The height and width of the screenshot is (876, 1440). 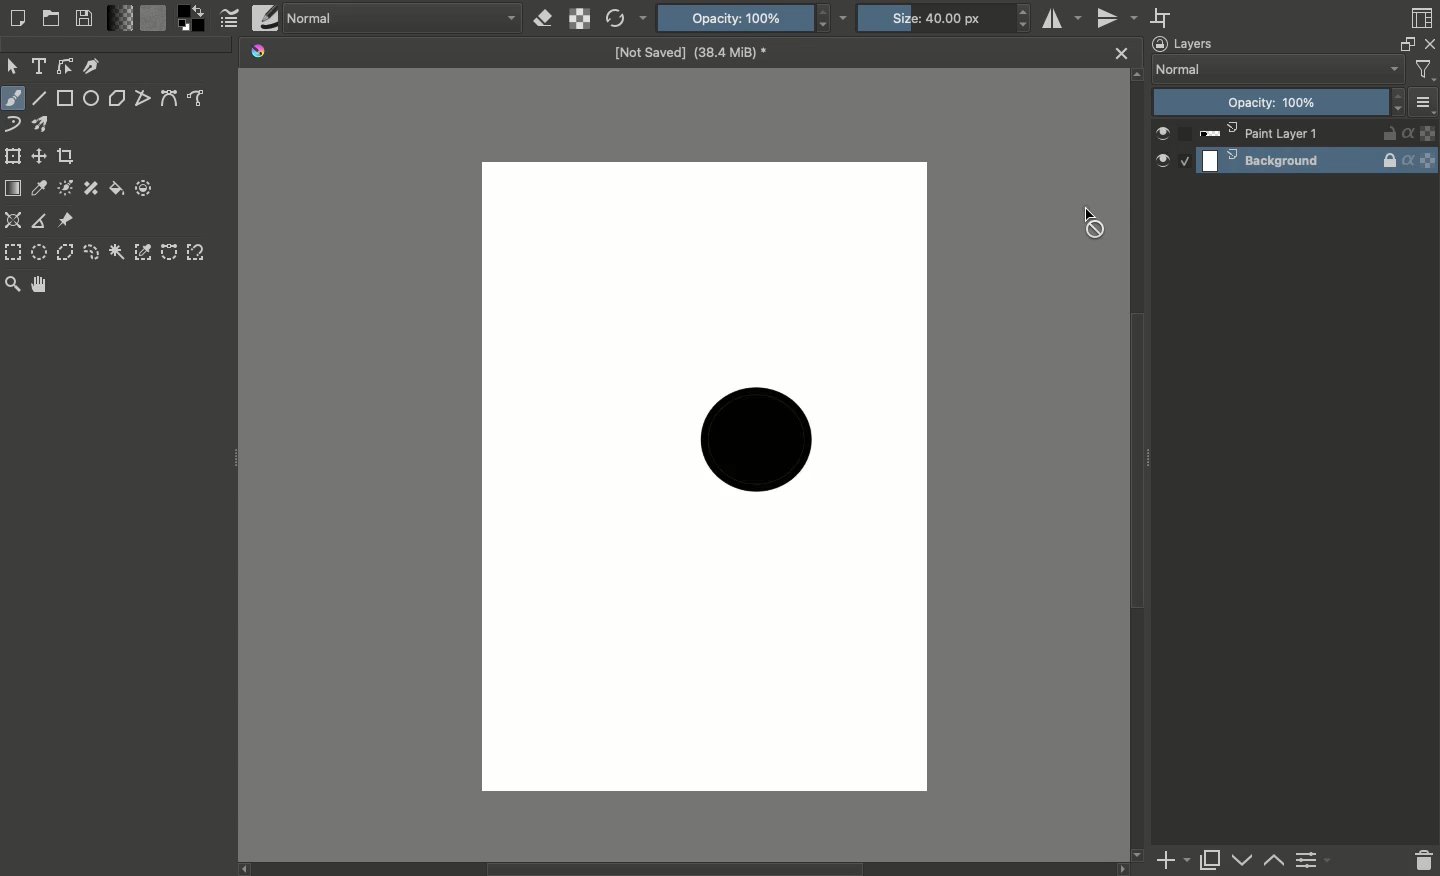 What do you see at coordinates (92, 97) in the screenshot?
I see `Ellipse` at bounding box center [92, 97].